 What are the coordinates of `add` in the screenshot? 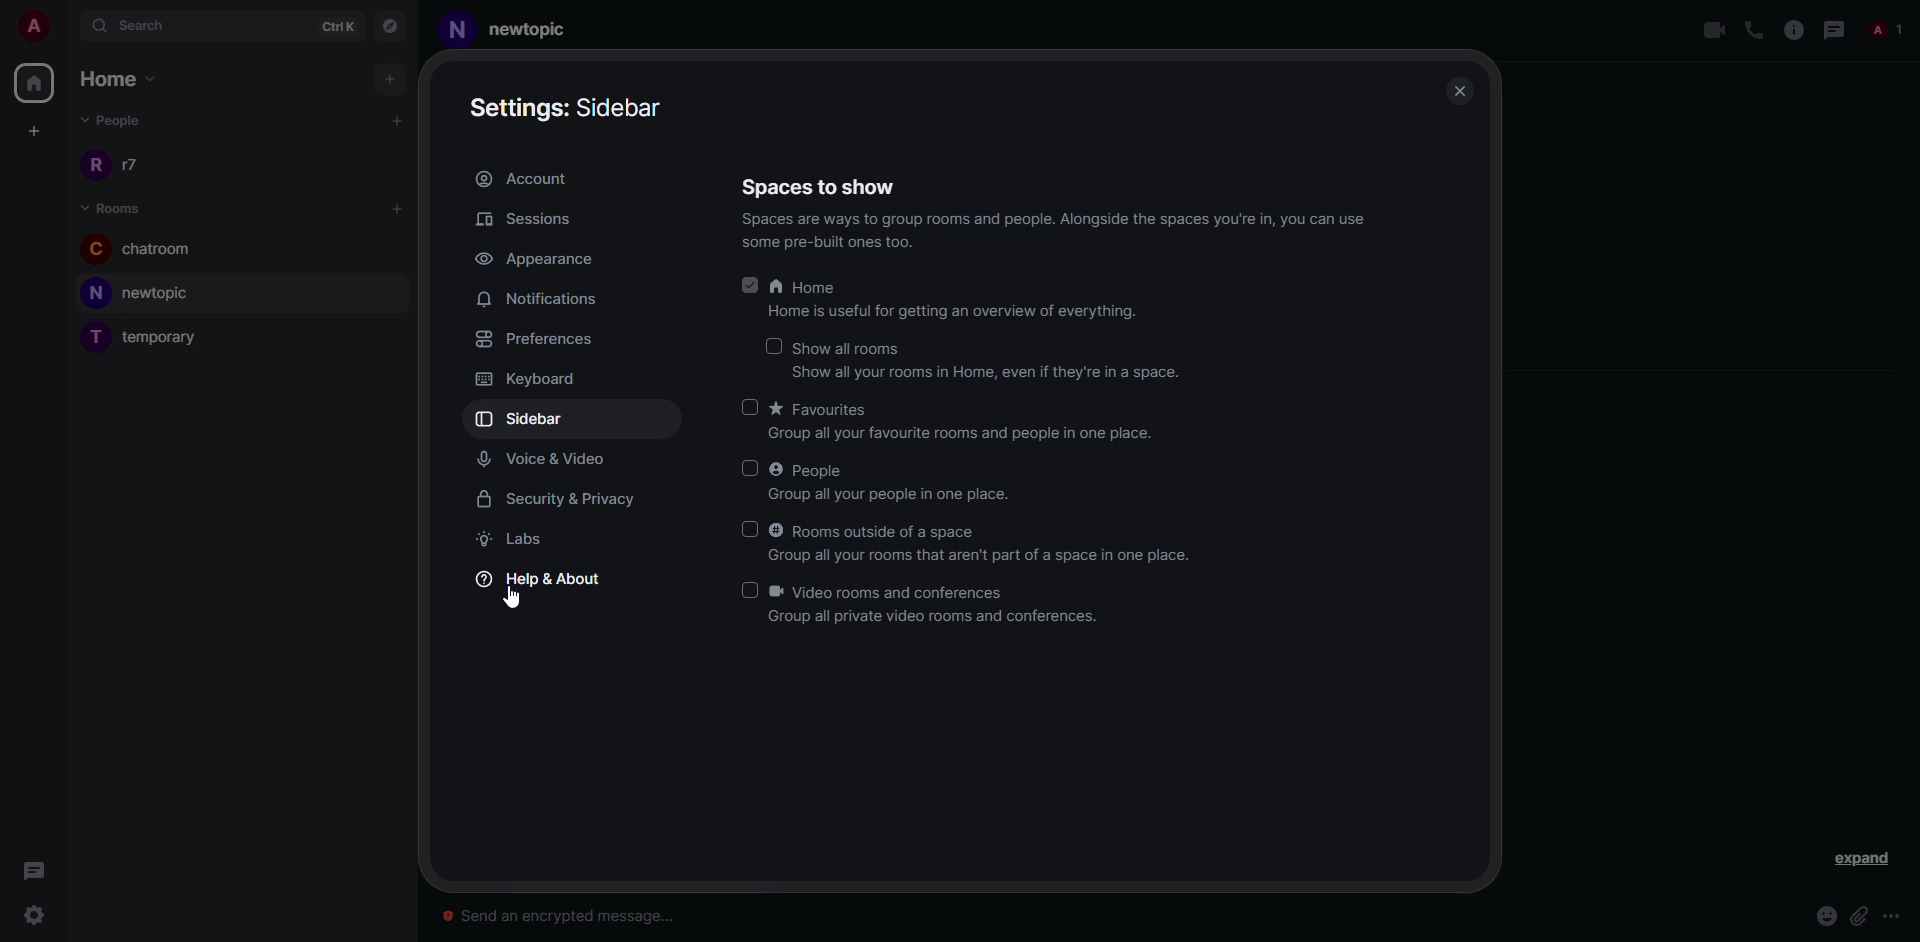 It's located at (387, 77).